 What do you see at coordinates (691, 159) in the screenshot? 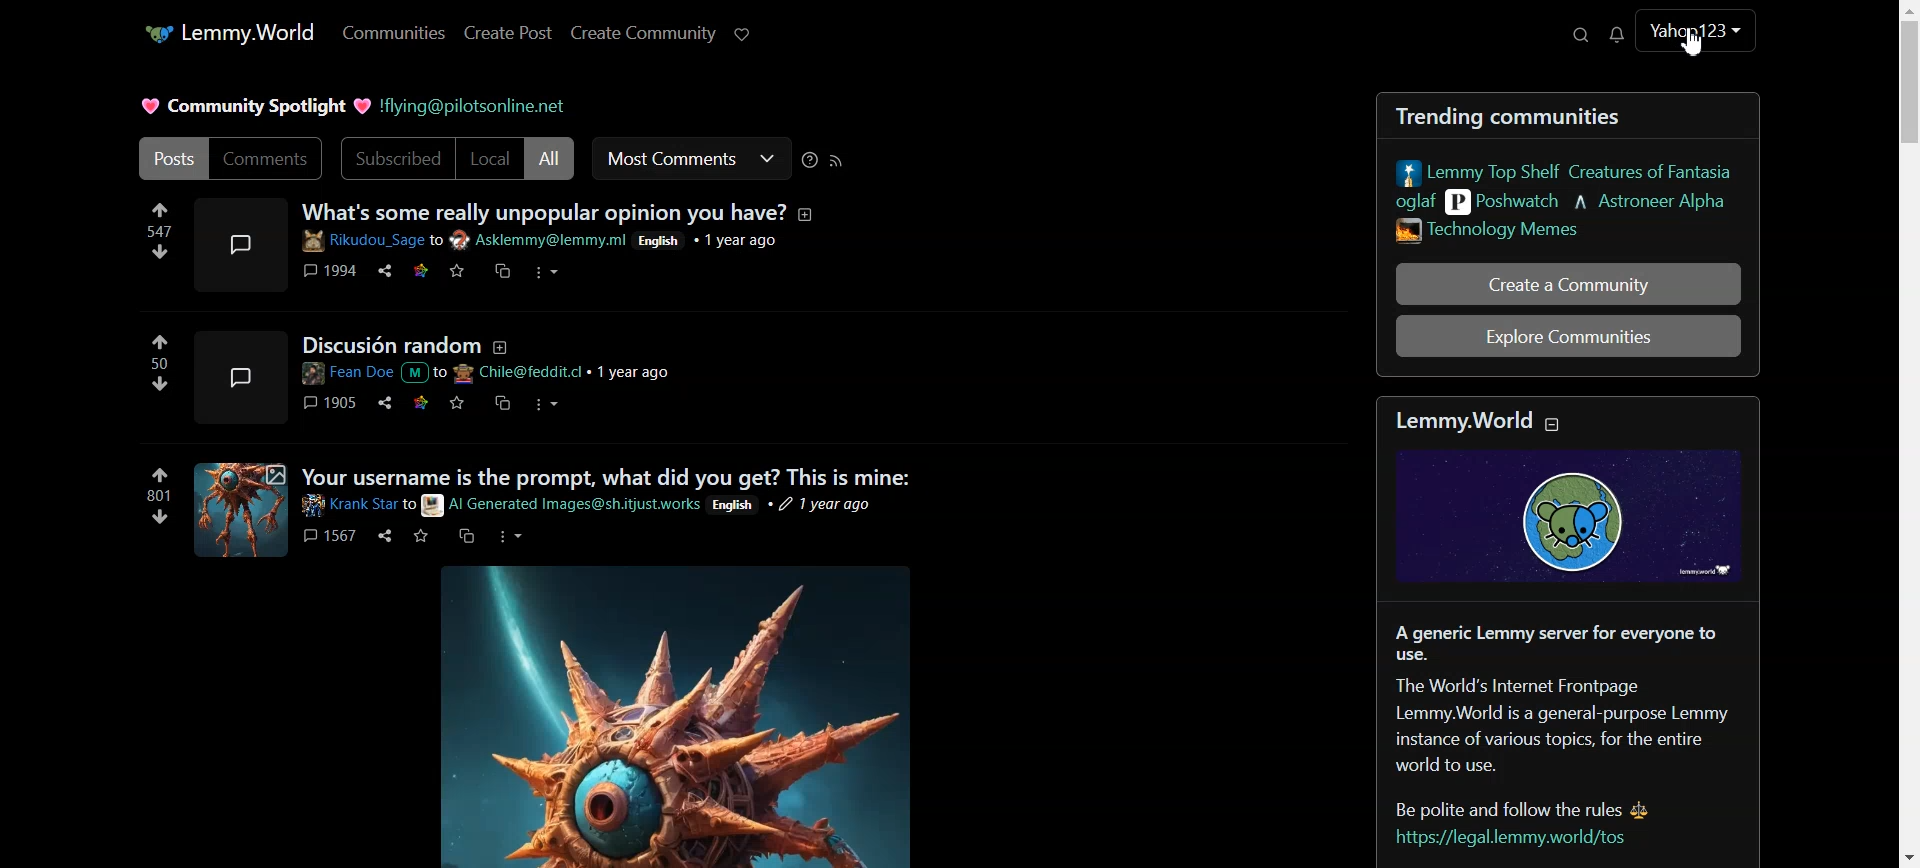
I see `Most Comments` at bounding box center [691, 159].